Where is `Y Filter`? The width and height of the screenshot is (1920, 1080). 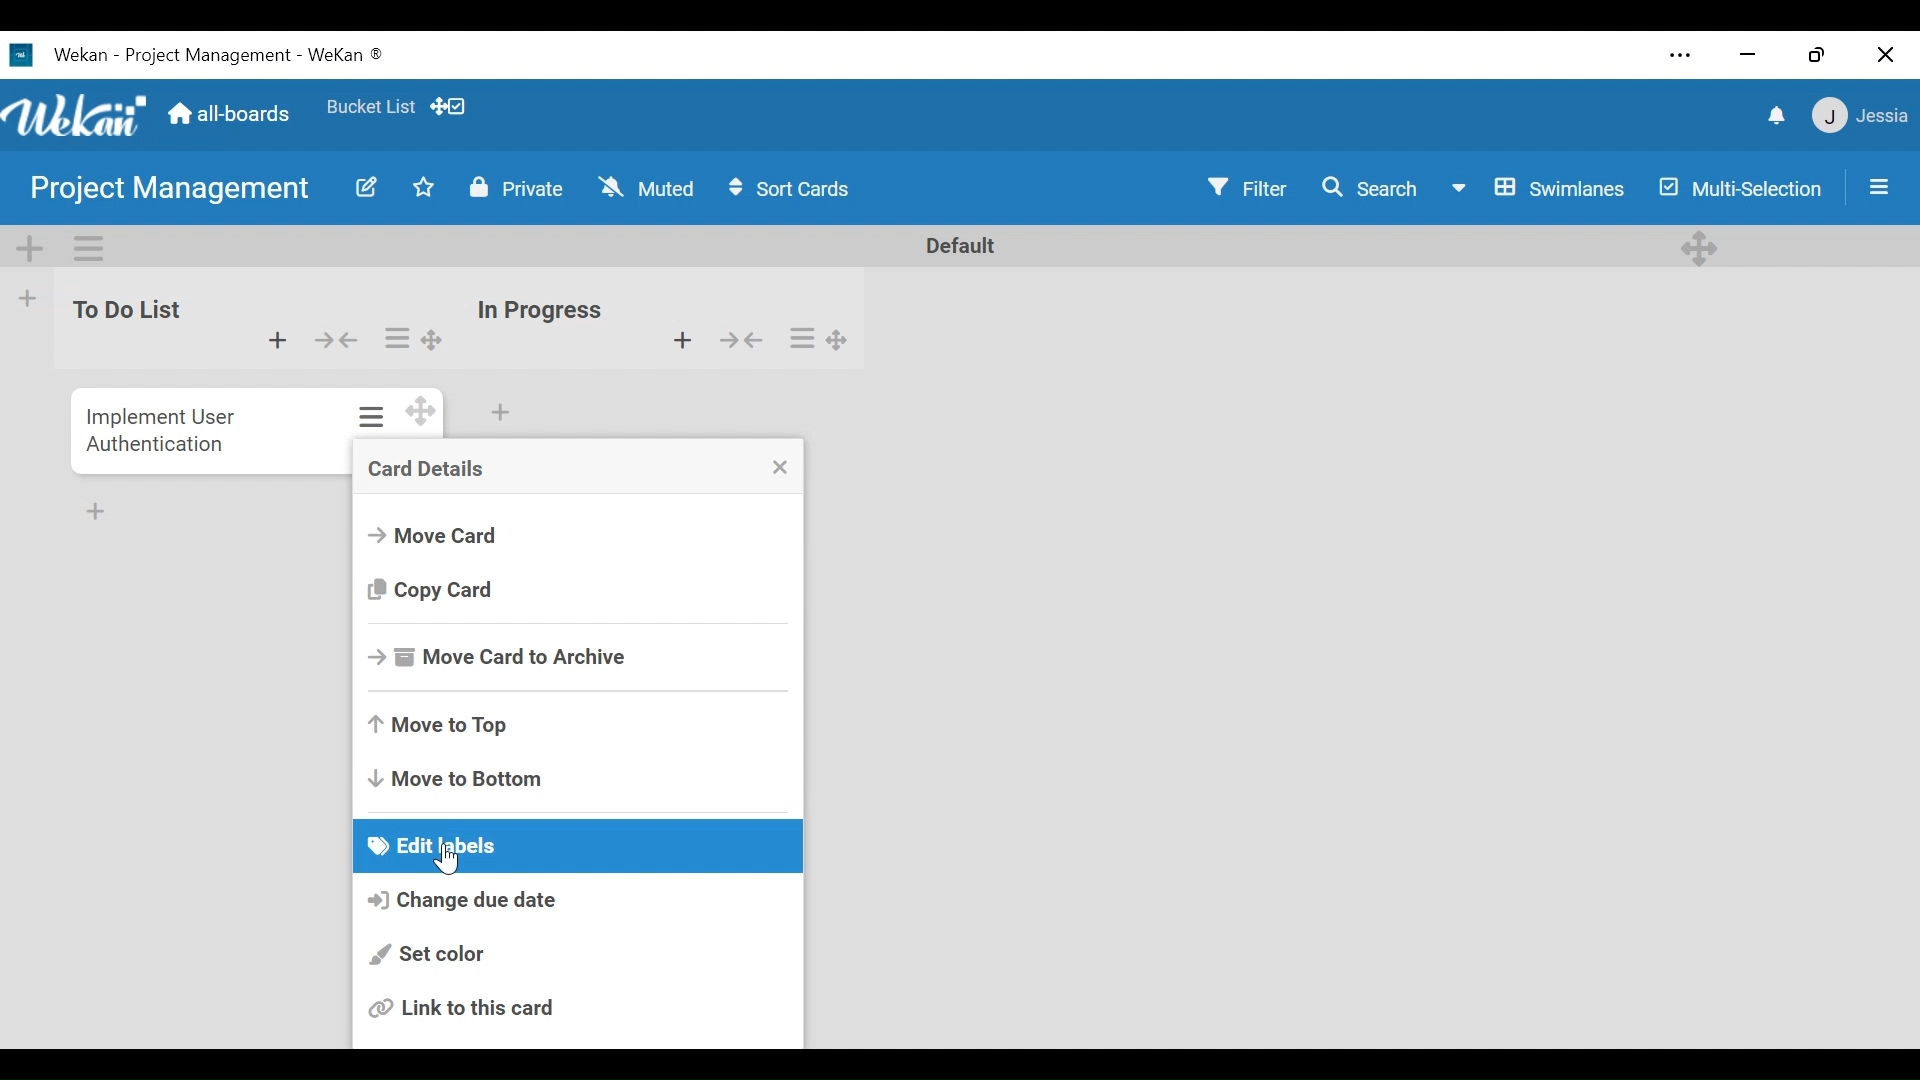 Y Filter is located at coordinates (1247, 186).